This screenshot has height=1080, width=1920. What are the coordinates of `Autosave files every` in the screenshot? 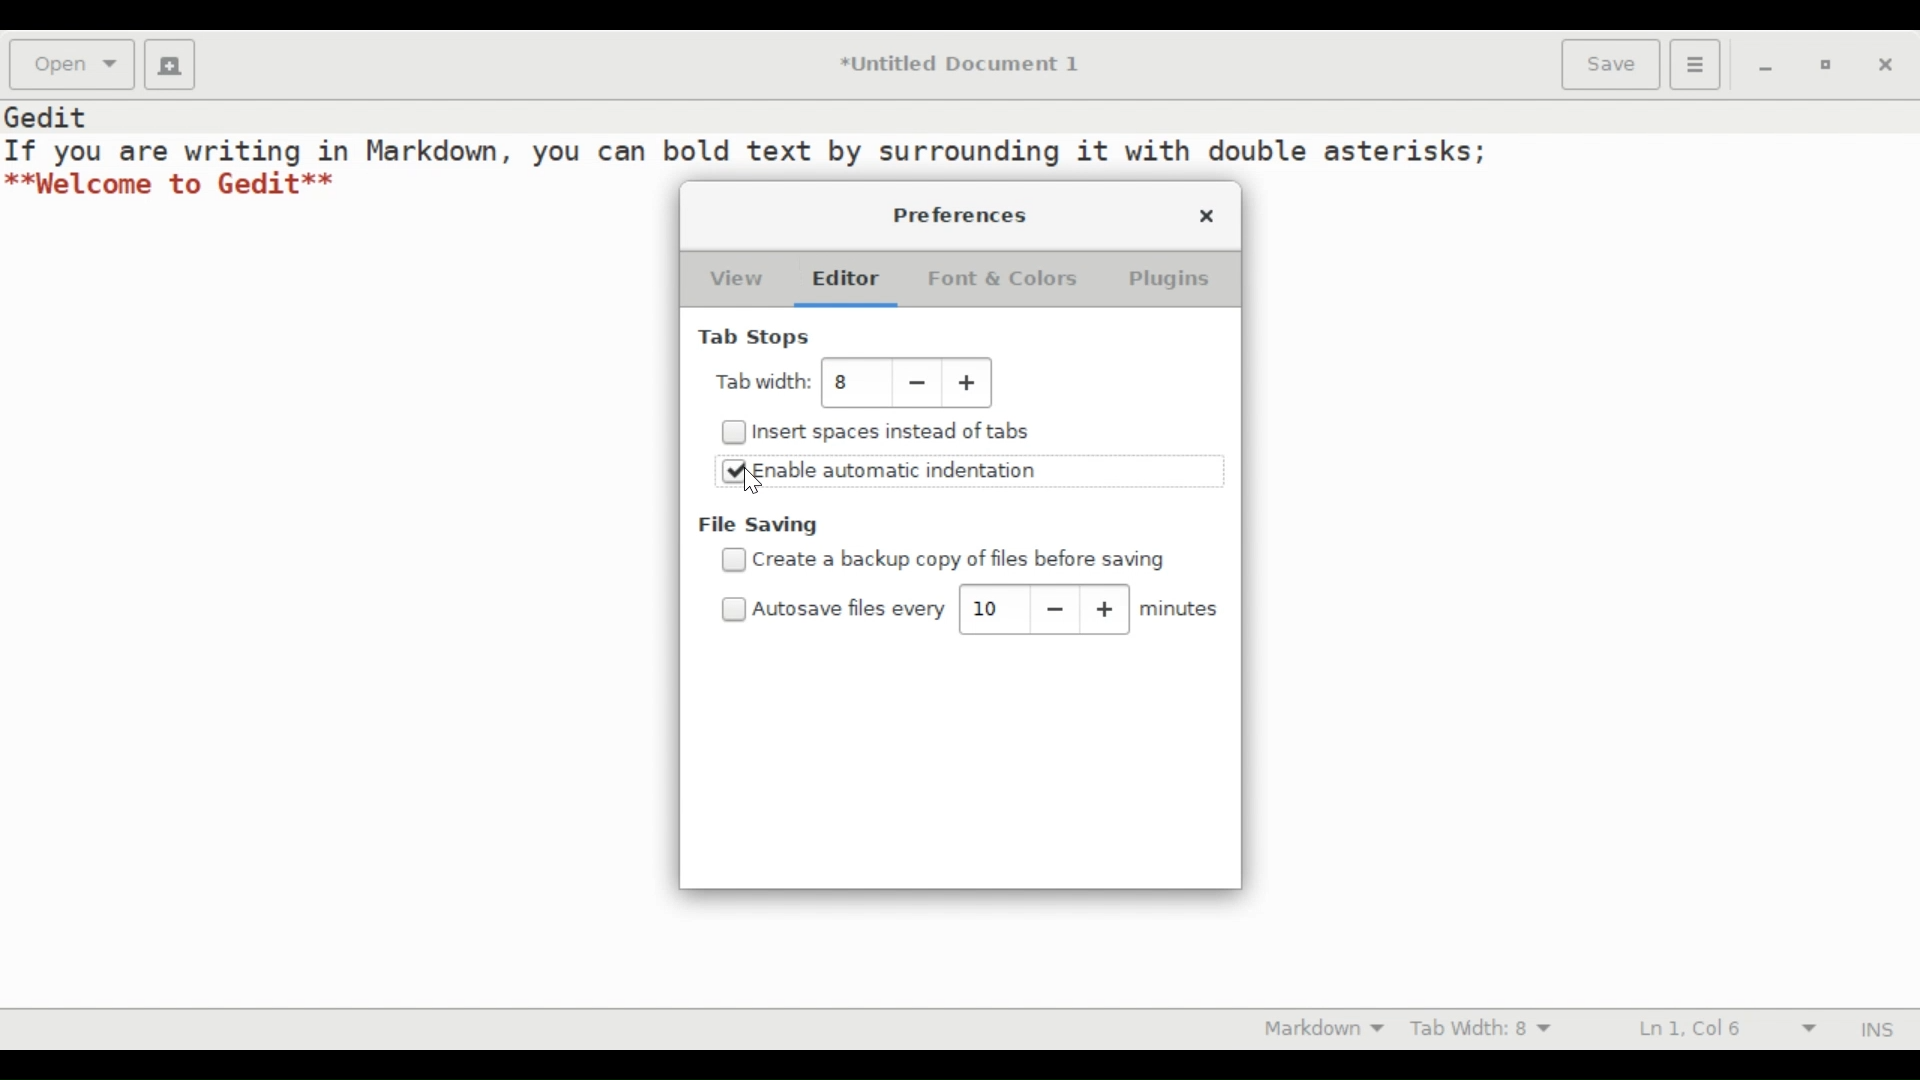 It's located at (851, 609).